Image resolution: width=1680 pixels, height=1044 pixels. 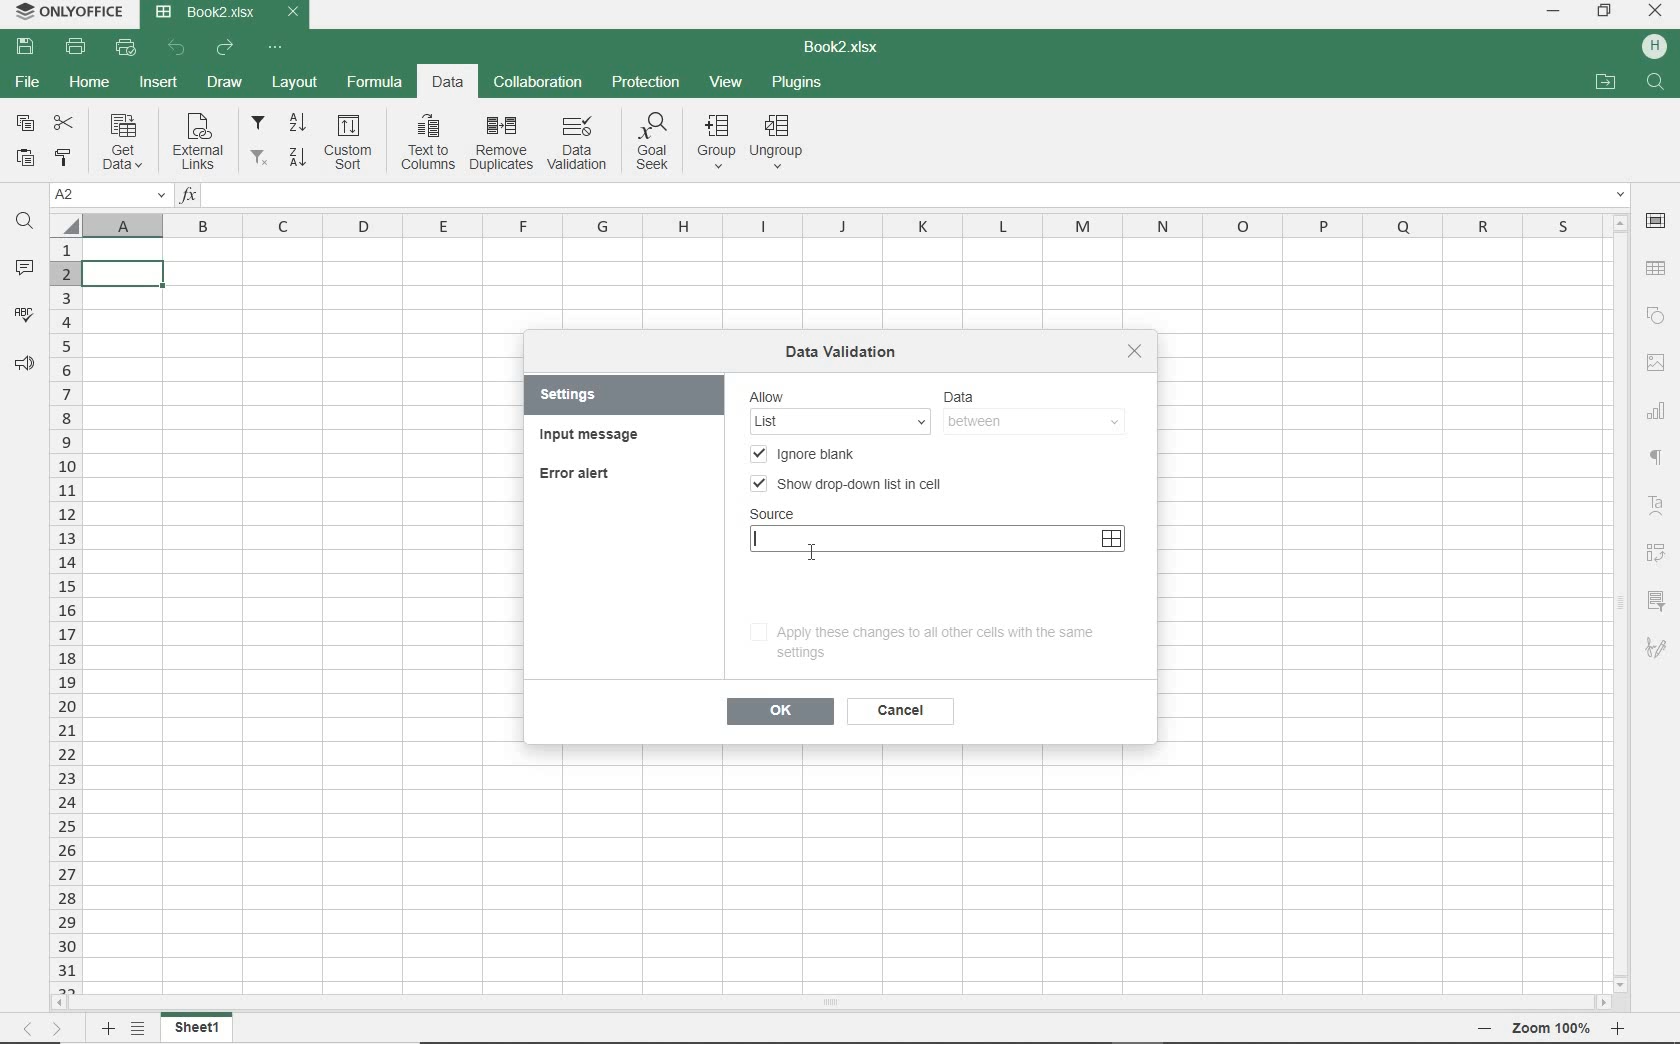 What do you see at coordinates (125, 273) in the screenshot?
I see `SELECTED cell` at bounding box center [125, 273].